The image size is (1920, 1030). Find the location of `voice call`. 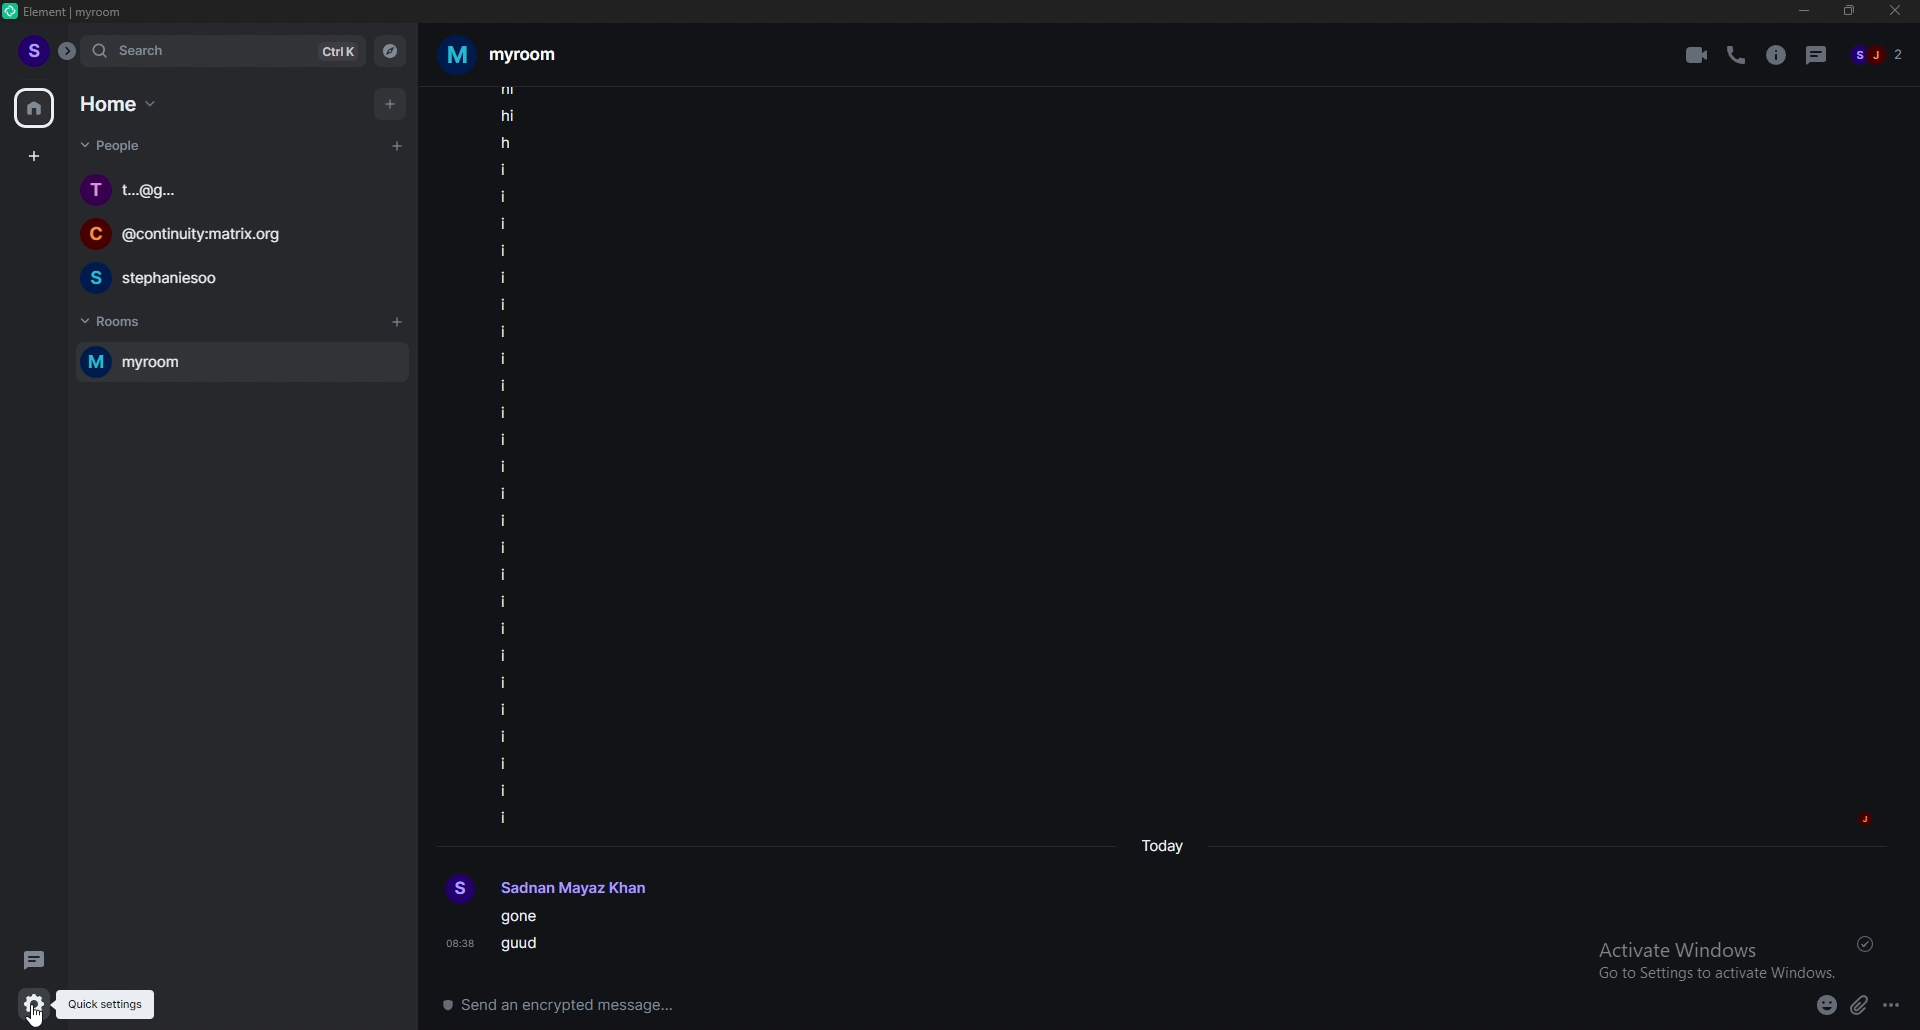

voice call is located at coordinates (1736, 54).